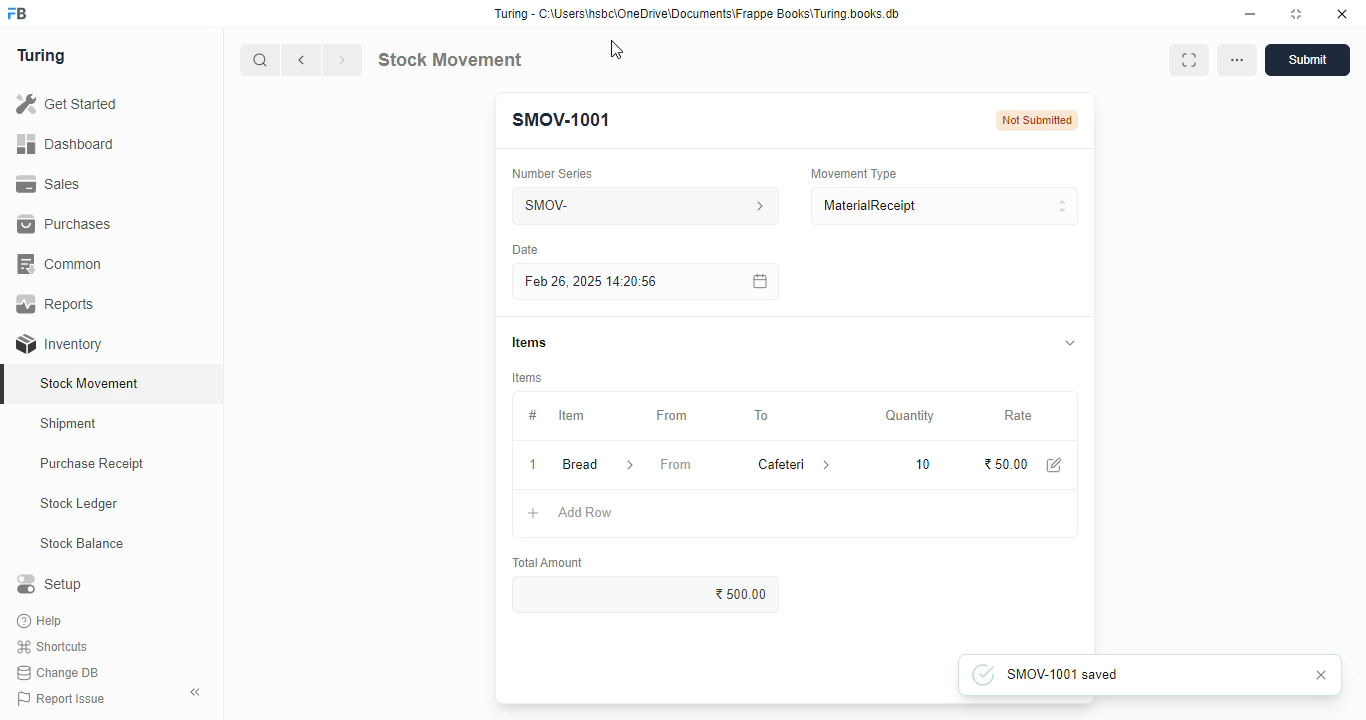 The width and height of the screenshot is (1366, 720). I want to click on next, so click(342, 60).